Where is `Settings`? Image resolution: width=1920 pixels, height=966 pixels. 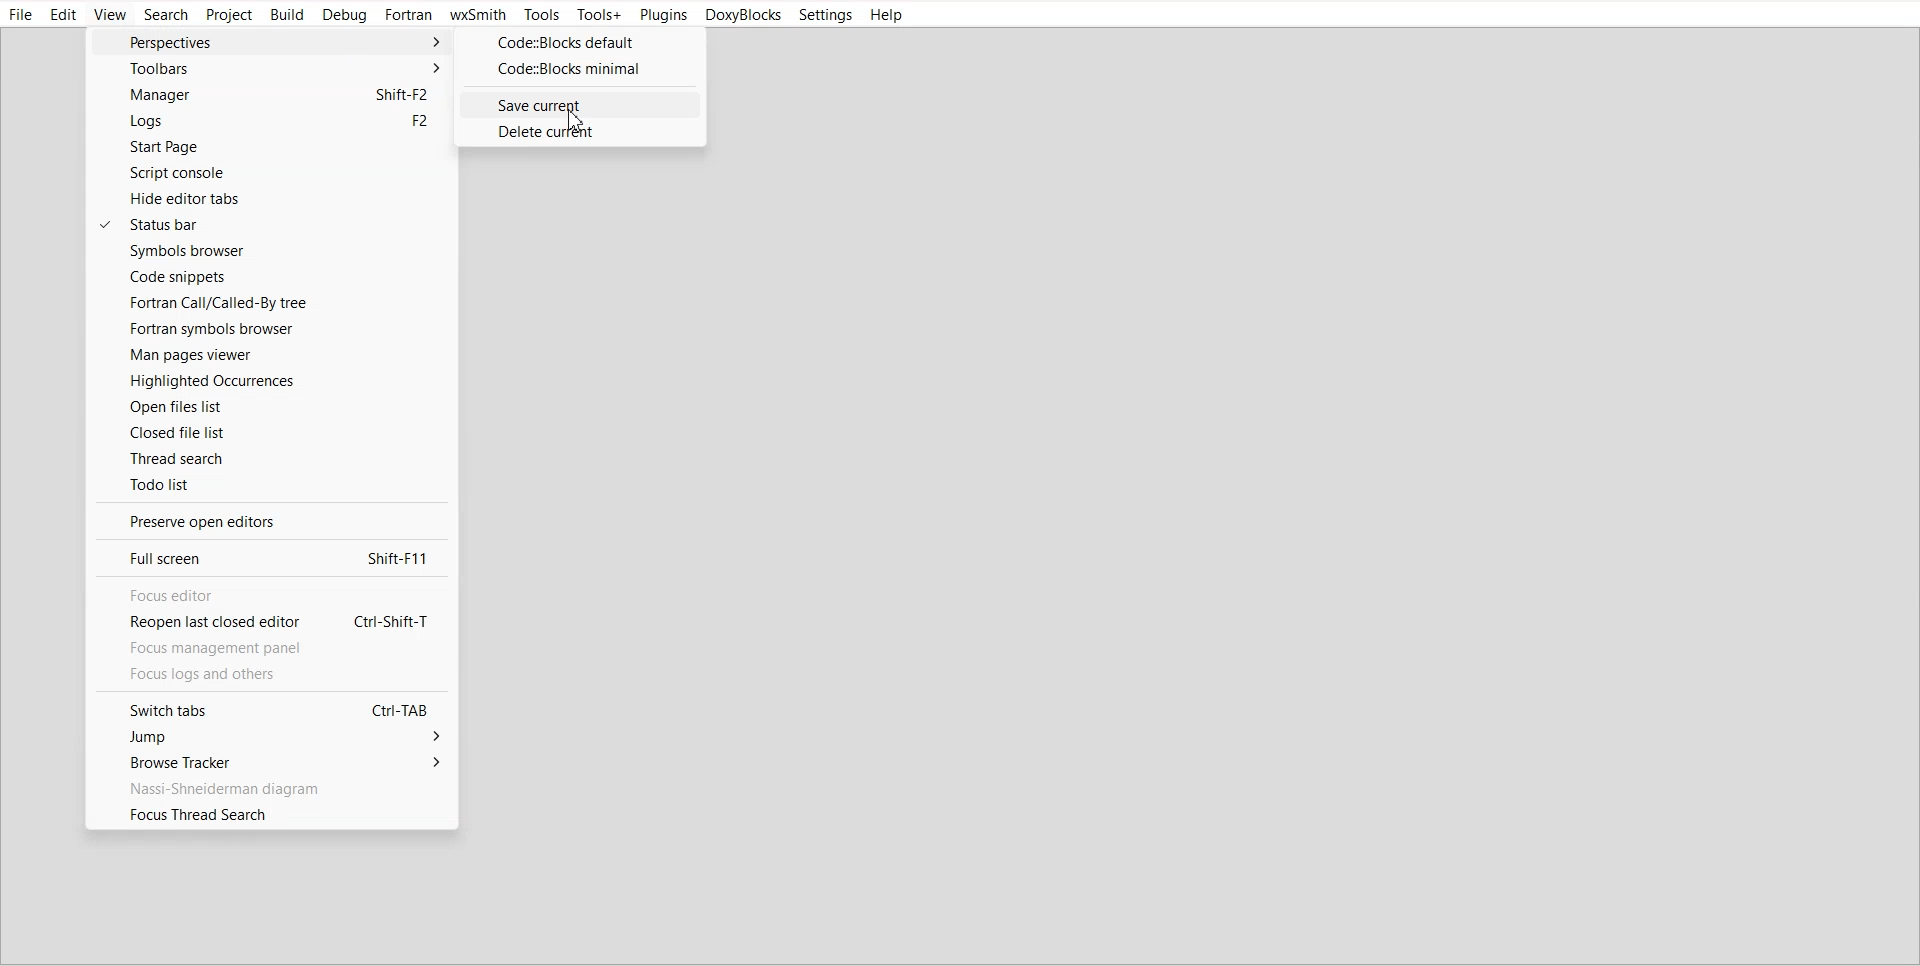 Settings is located at coordinates (826, 15).